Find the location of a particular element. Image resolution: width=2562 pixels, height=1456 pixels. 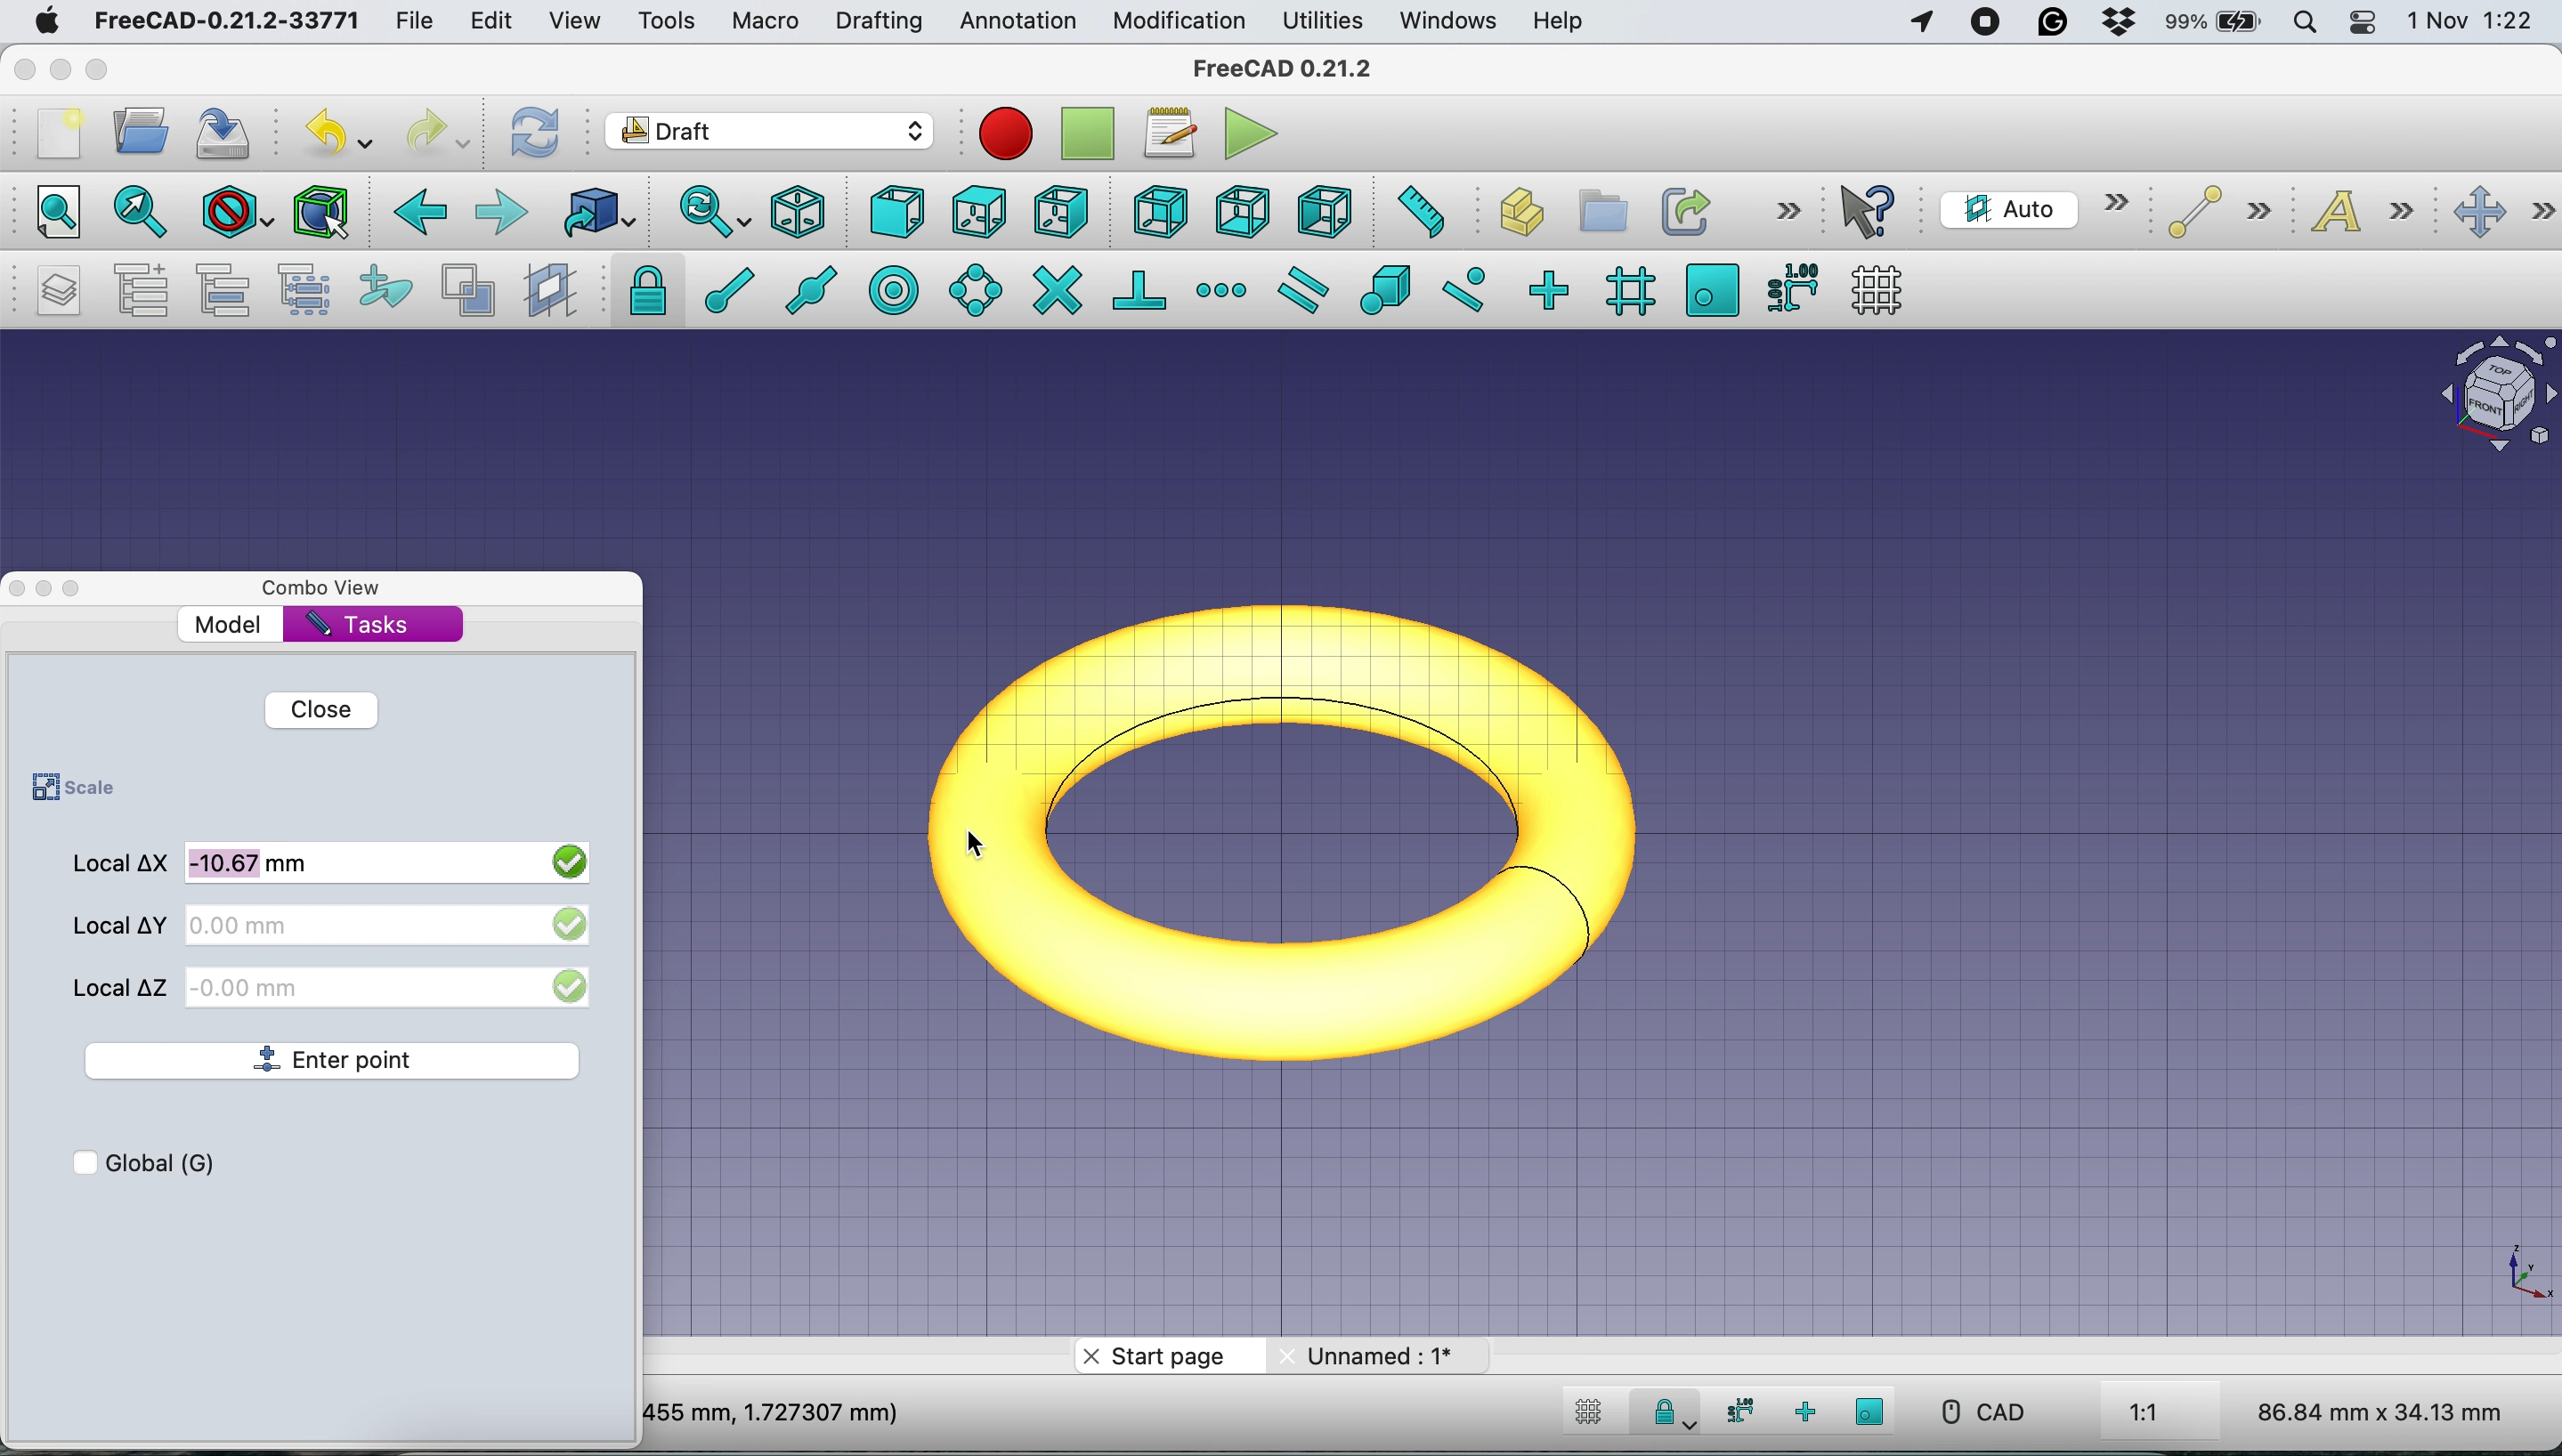

bottom is located at coordinates (1245, 210).